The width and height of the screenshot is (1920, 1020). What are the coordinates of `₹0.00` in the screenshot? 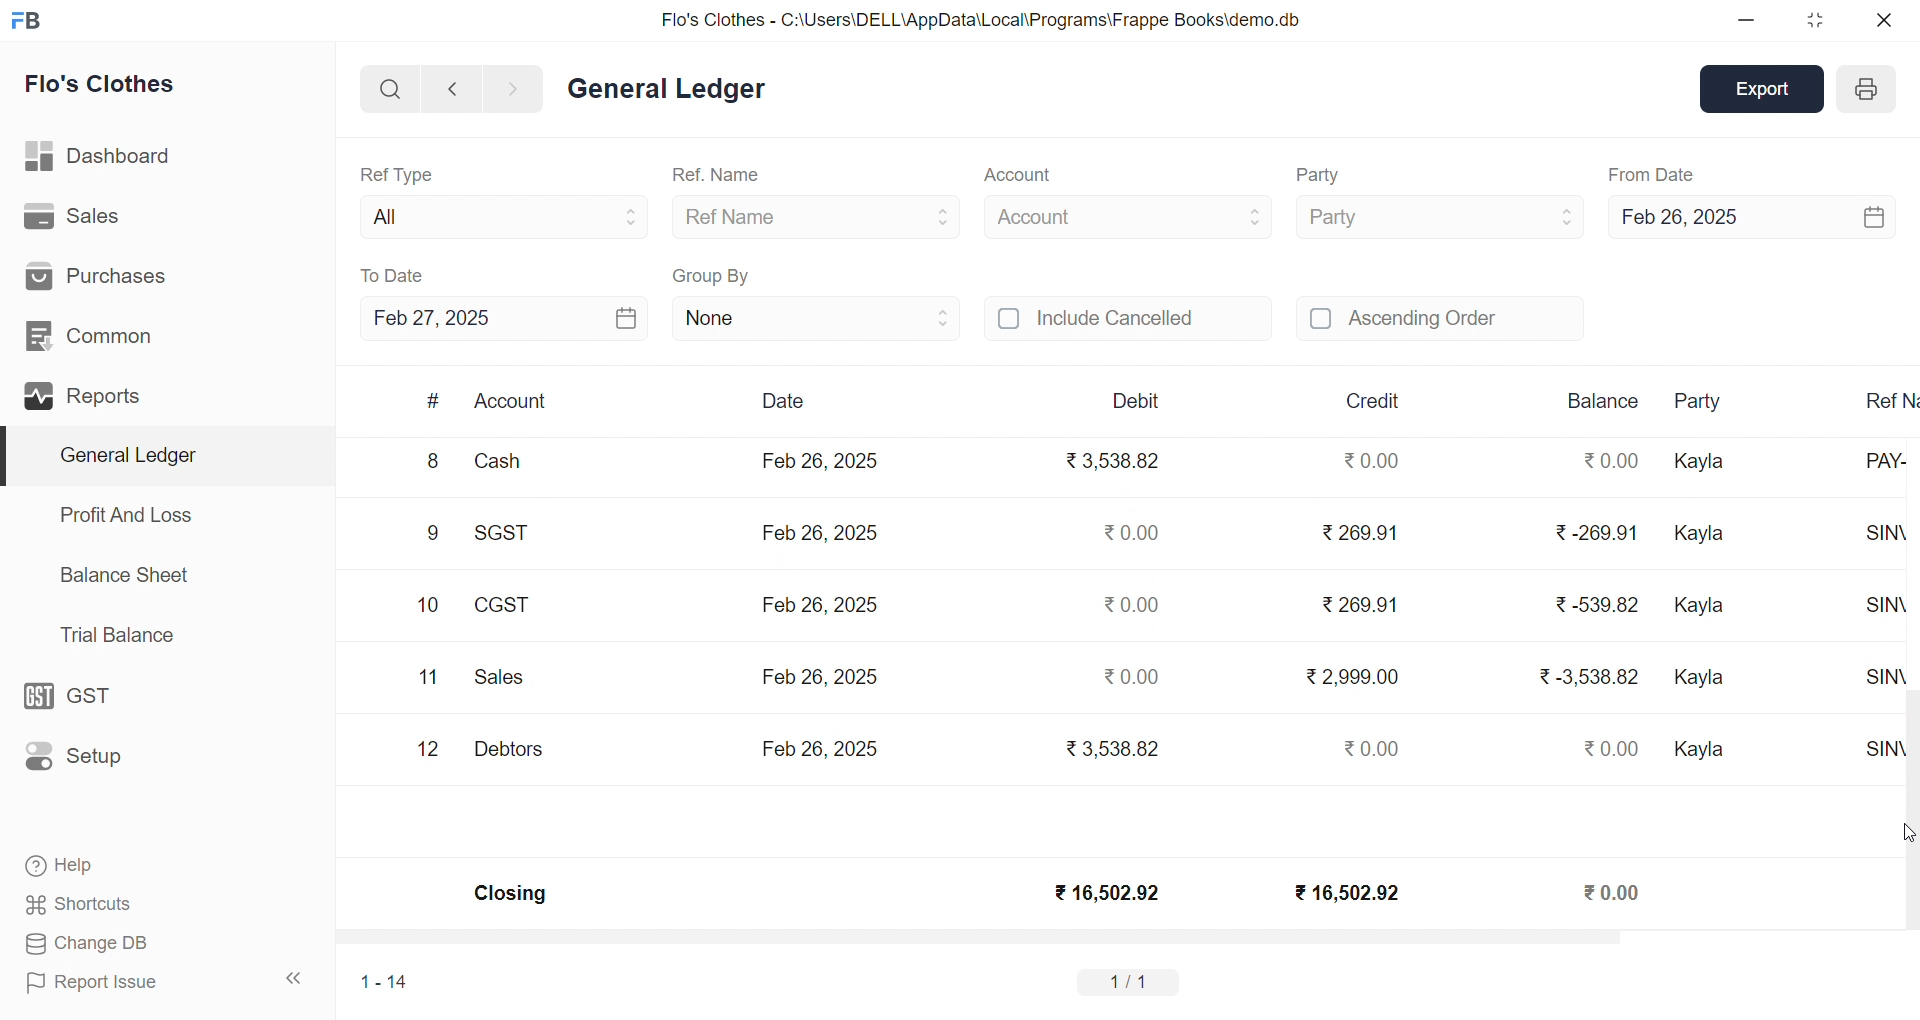 It's located at (1616, 748).